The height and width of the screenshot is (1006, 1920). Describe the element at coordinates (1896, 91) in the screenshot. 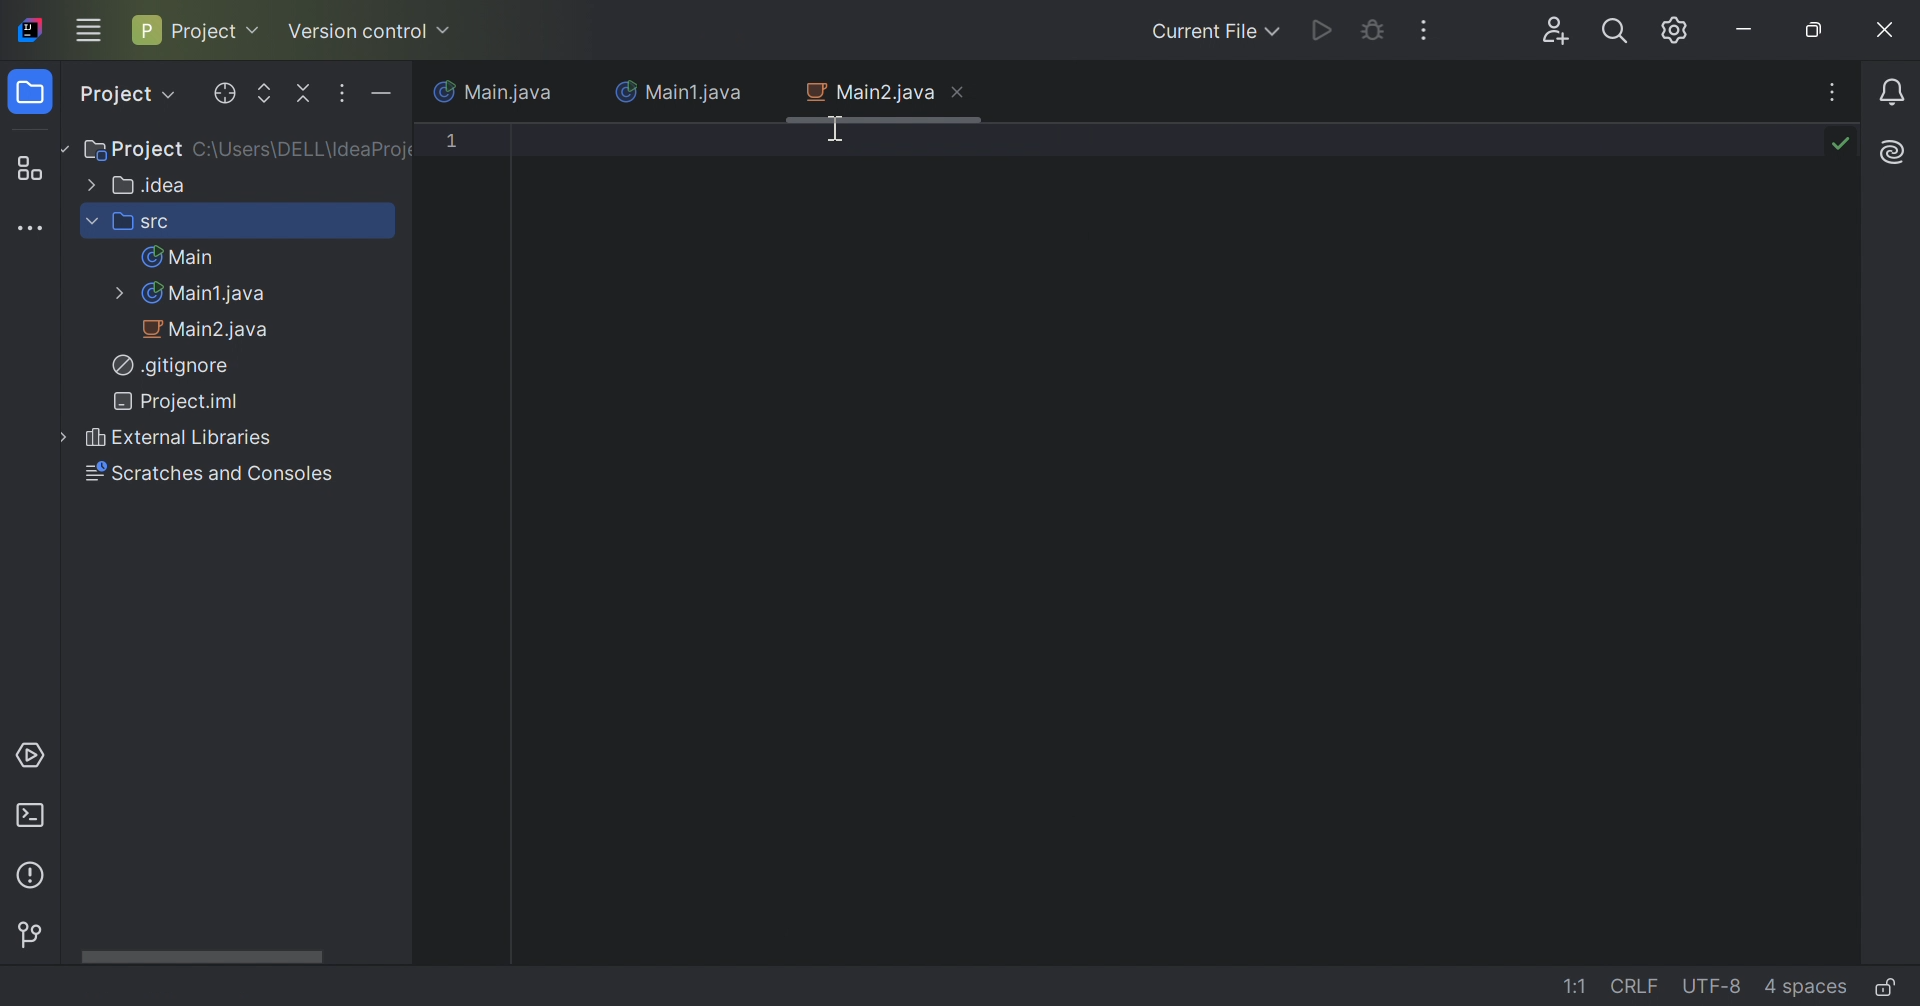

I see `Notifications` at that location.